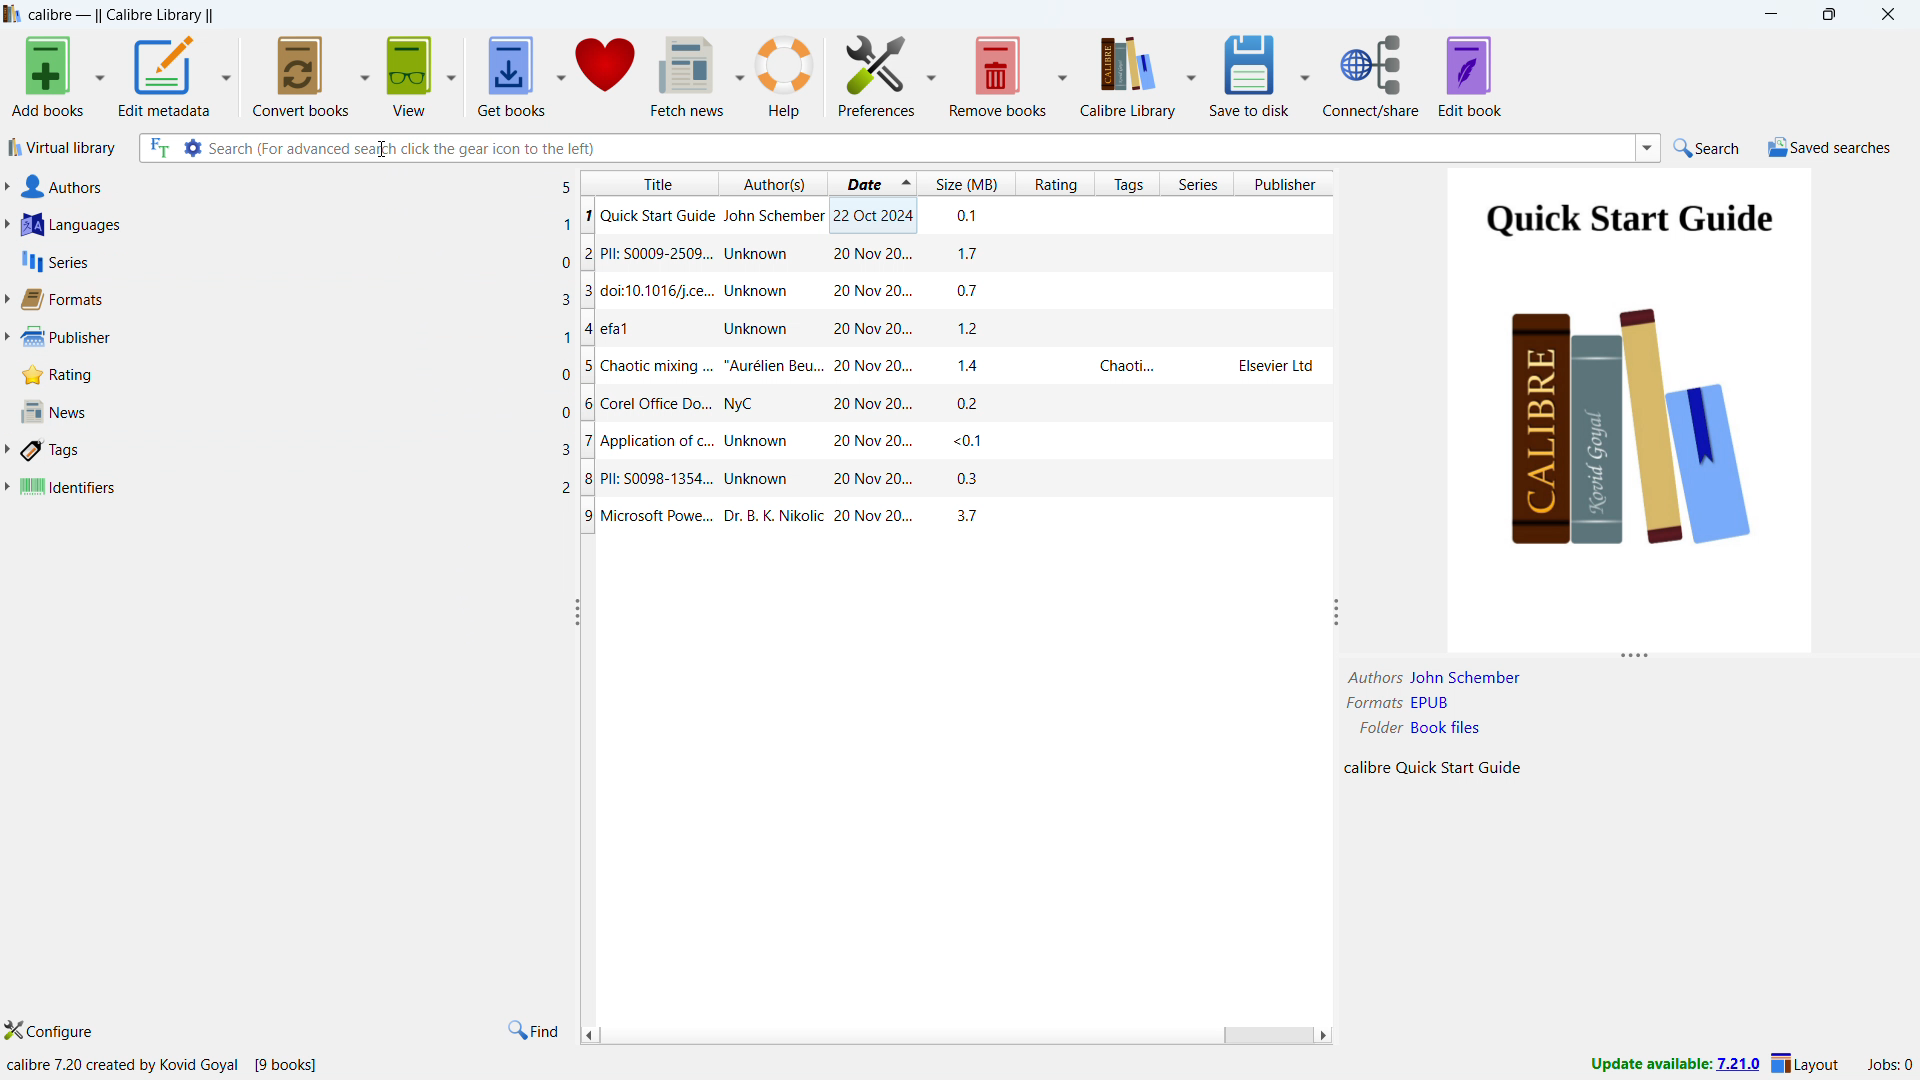  I want to click on formats, so click(296, 299).